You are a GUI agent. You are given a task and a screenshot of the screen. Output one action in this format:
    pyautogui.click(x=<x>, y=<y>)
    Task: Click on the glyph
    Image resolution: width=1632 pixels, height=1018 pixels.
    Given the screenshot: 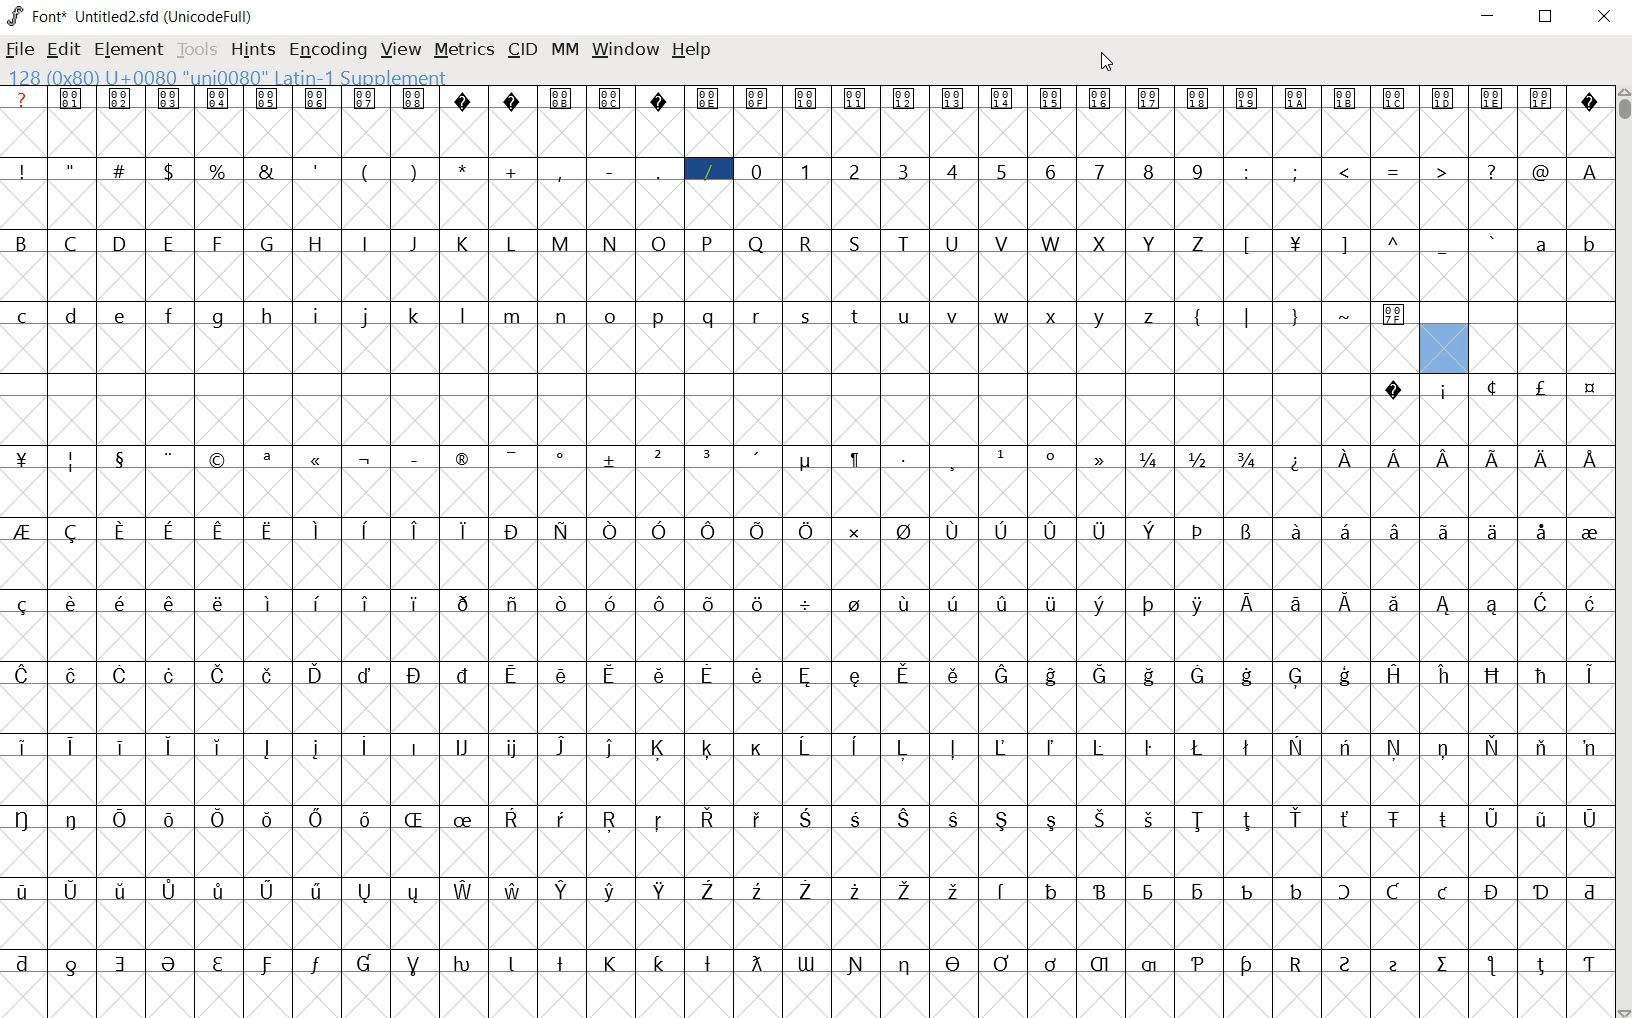 What is the action you would take?
    pyautogui.click(x=22, y=605)
    